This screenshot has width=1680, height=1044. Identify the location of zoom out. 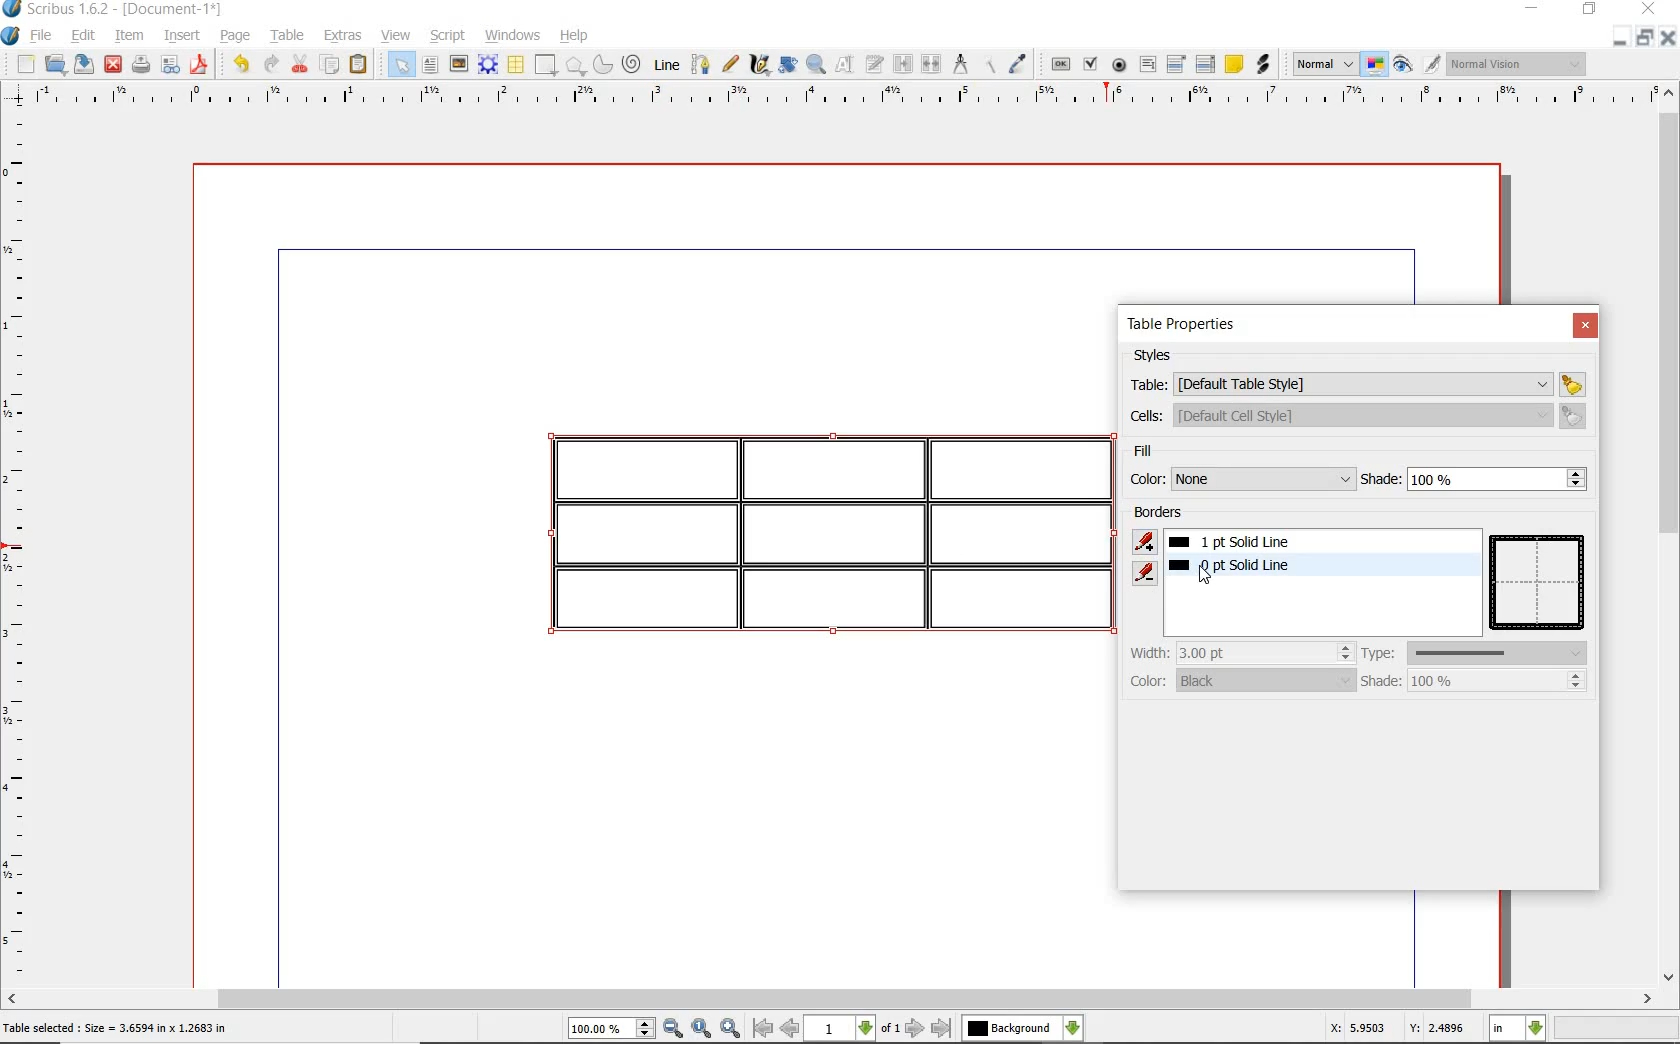
(674, 1029).